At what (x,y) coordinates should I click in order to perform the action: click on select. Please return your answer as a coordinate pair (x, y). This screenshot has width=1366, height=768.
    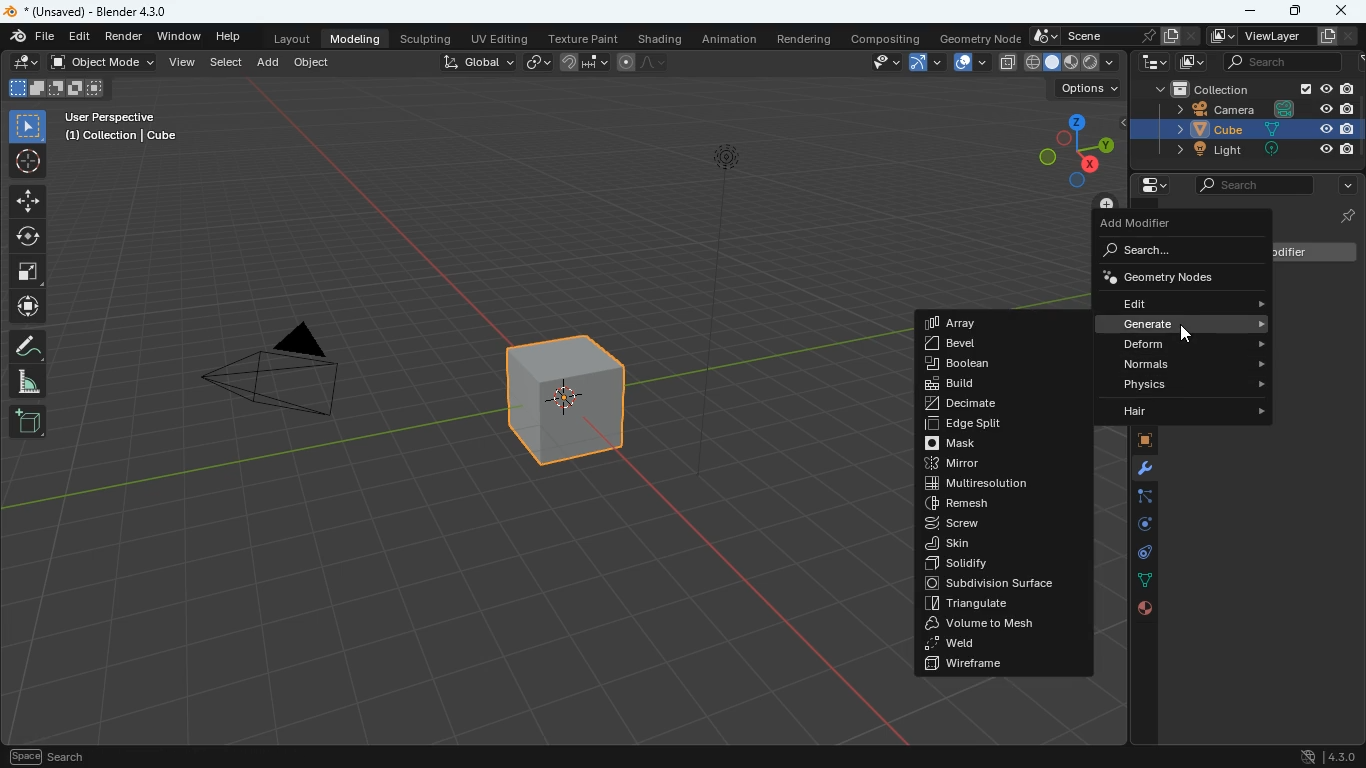
    Looking at the image, I should click on (228, 63).